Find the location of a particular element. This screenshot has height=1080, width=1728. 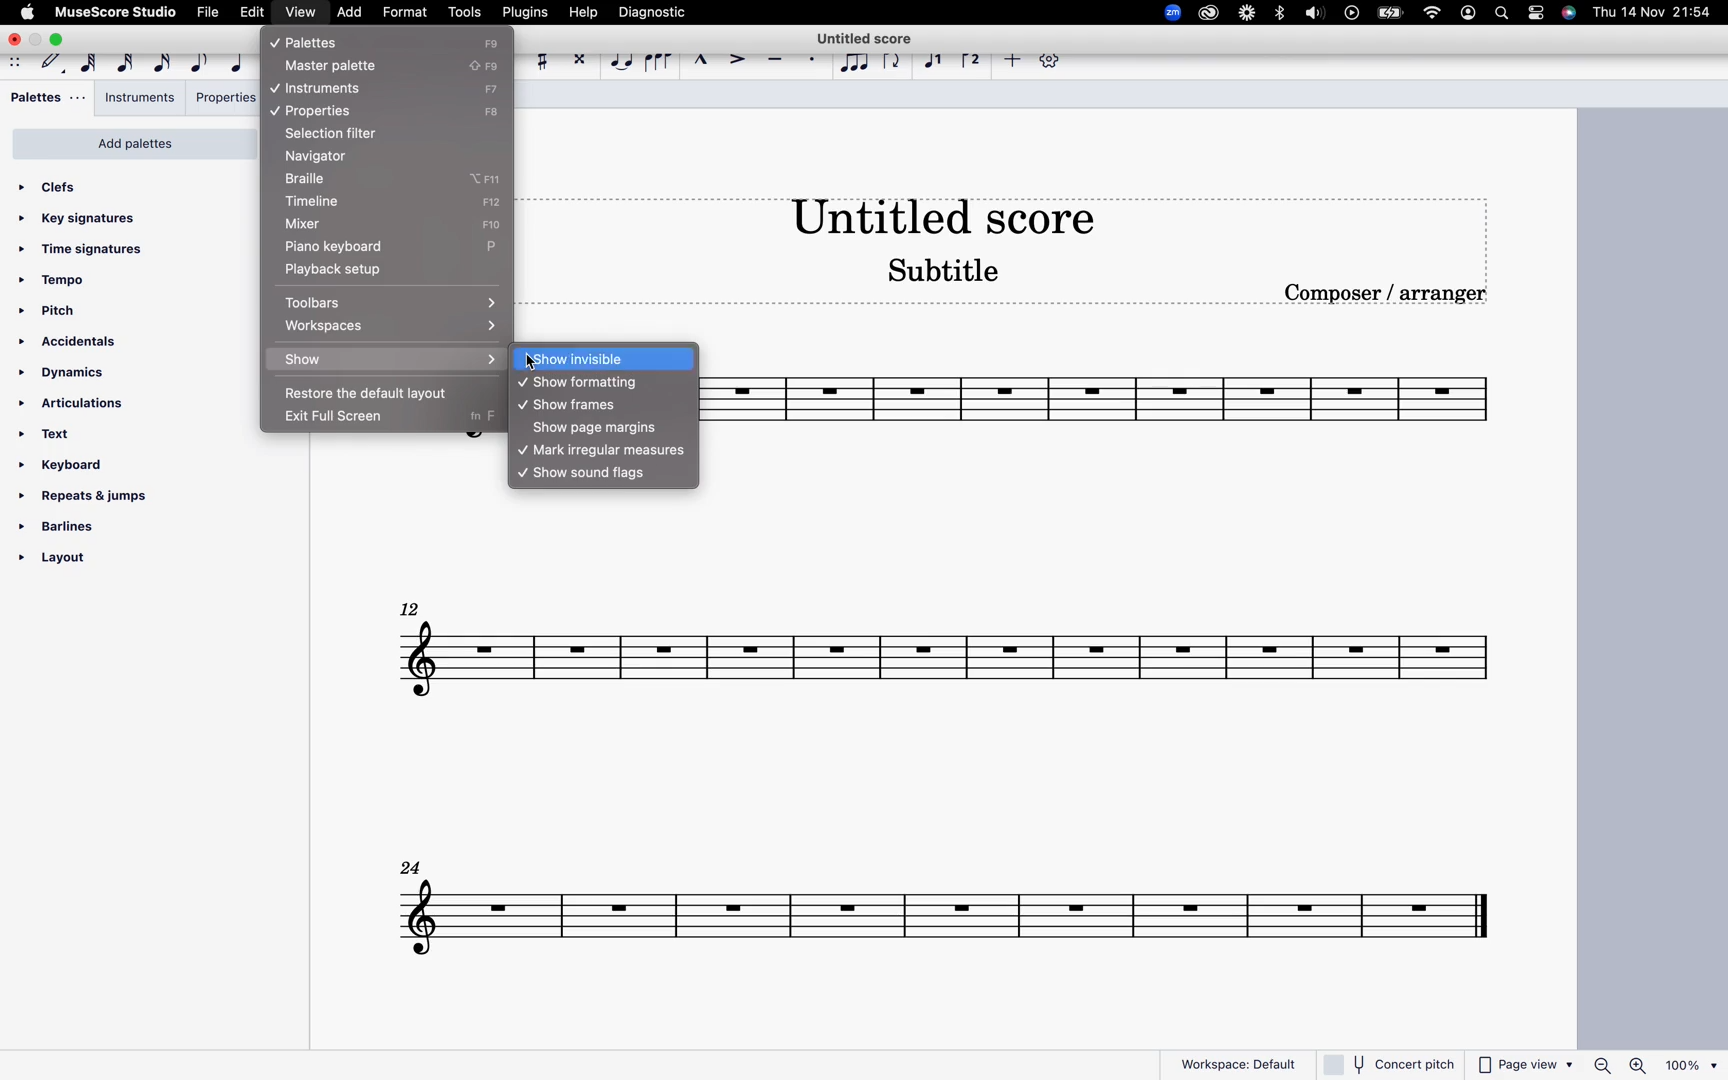

selection filter is located at coordinates (347, 133).